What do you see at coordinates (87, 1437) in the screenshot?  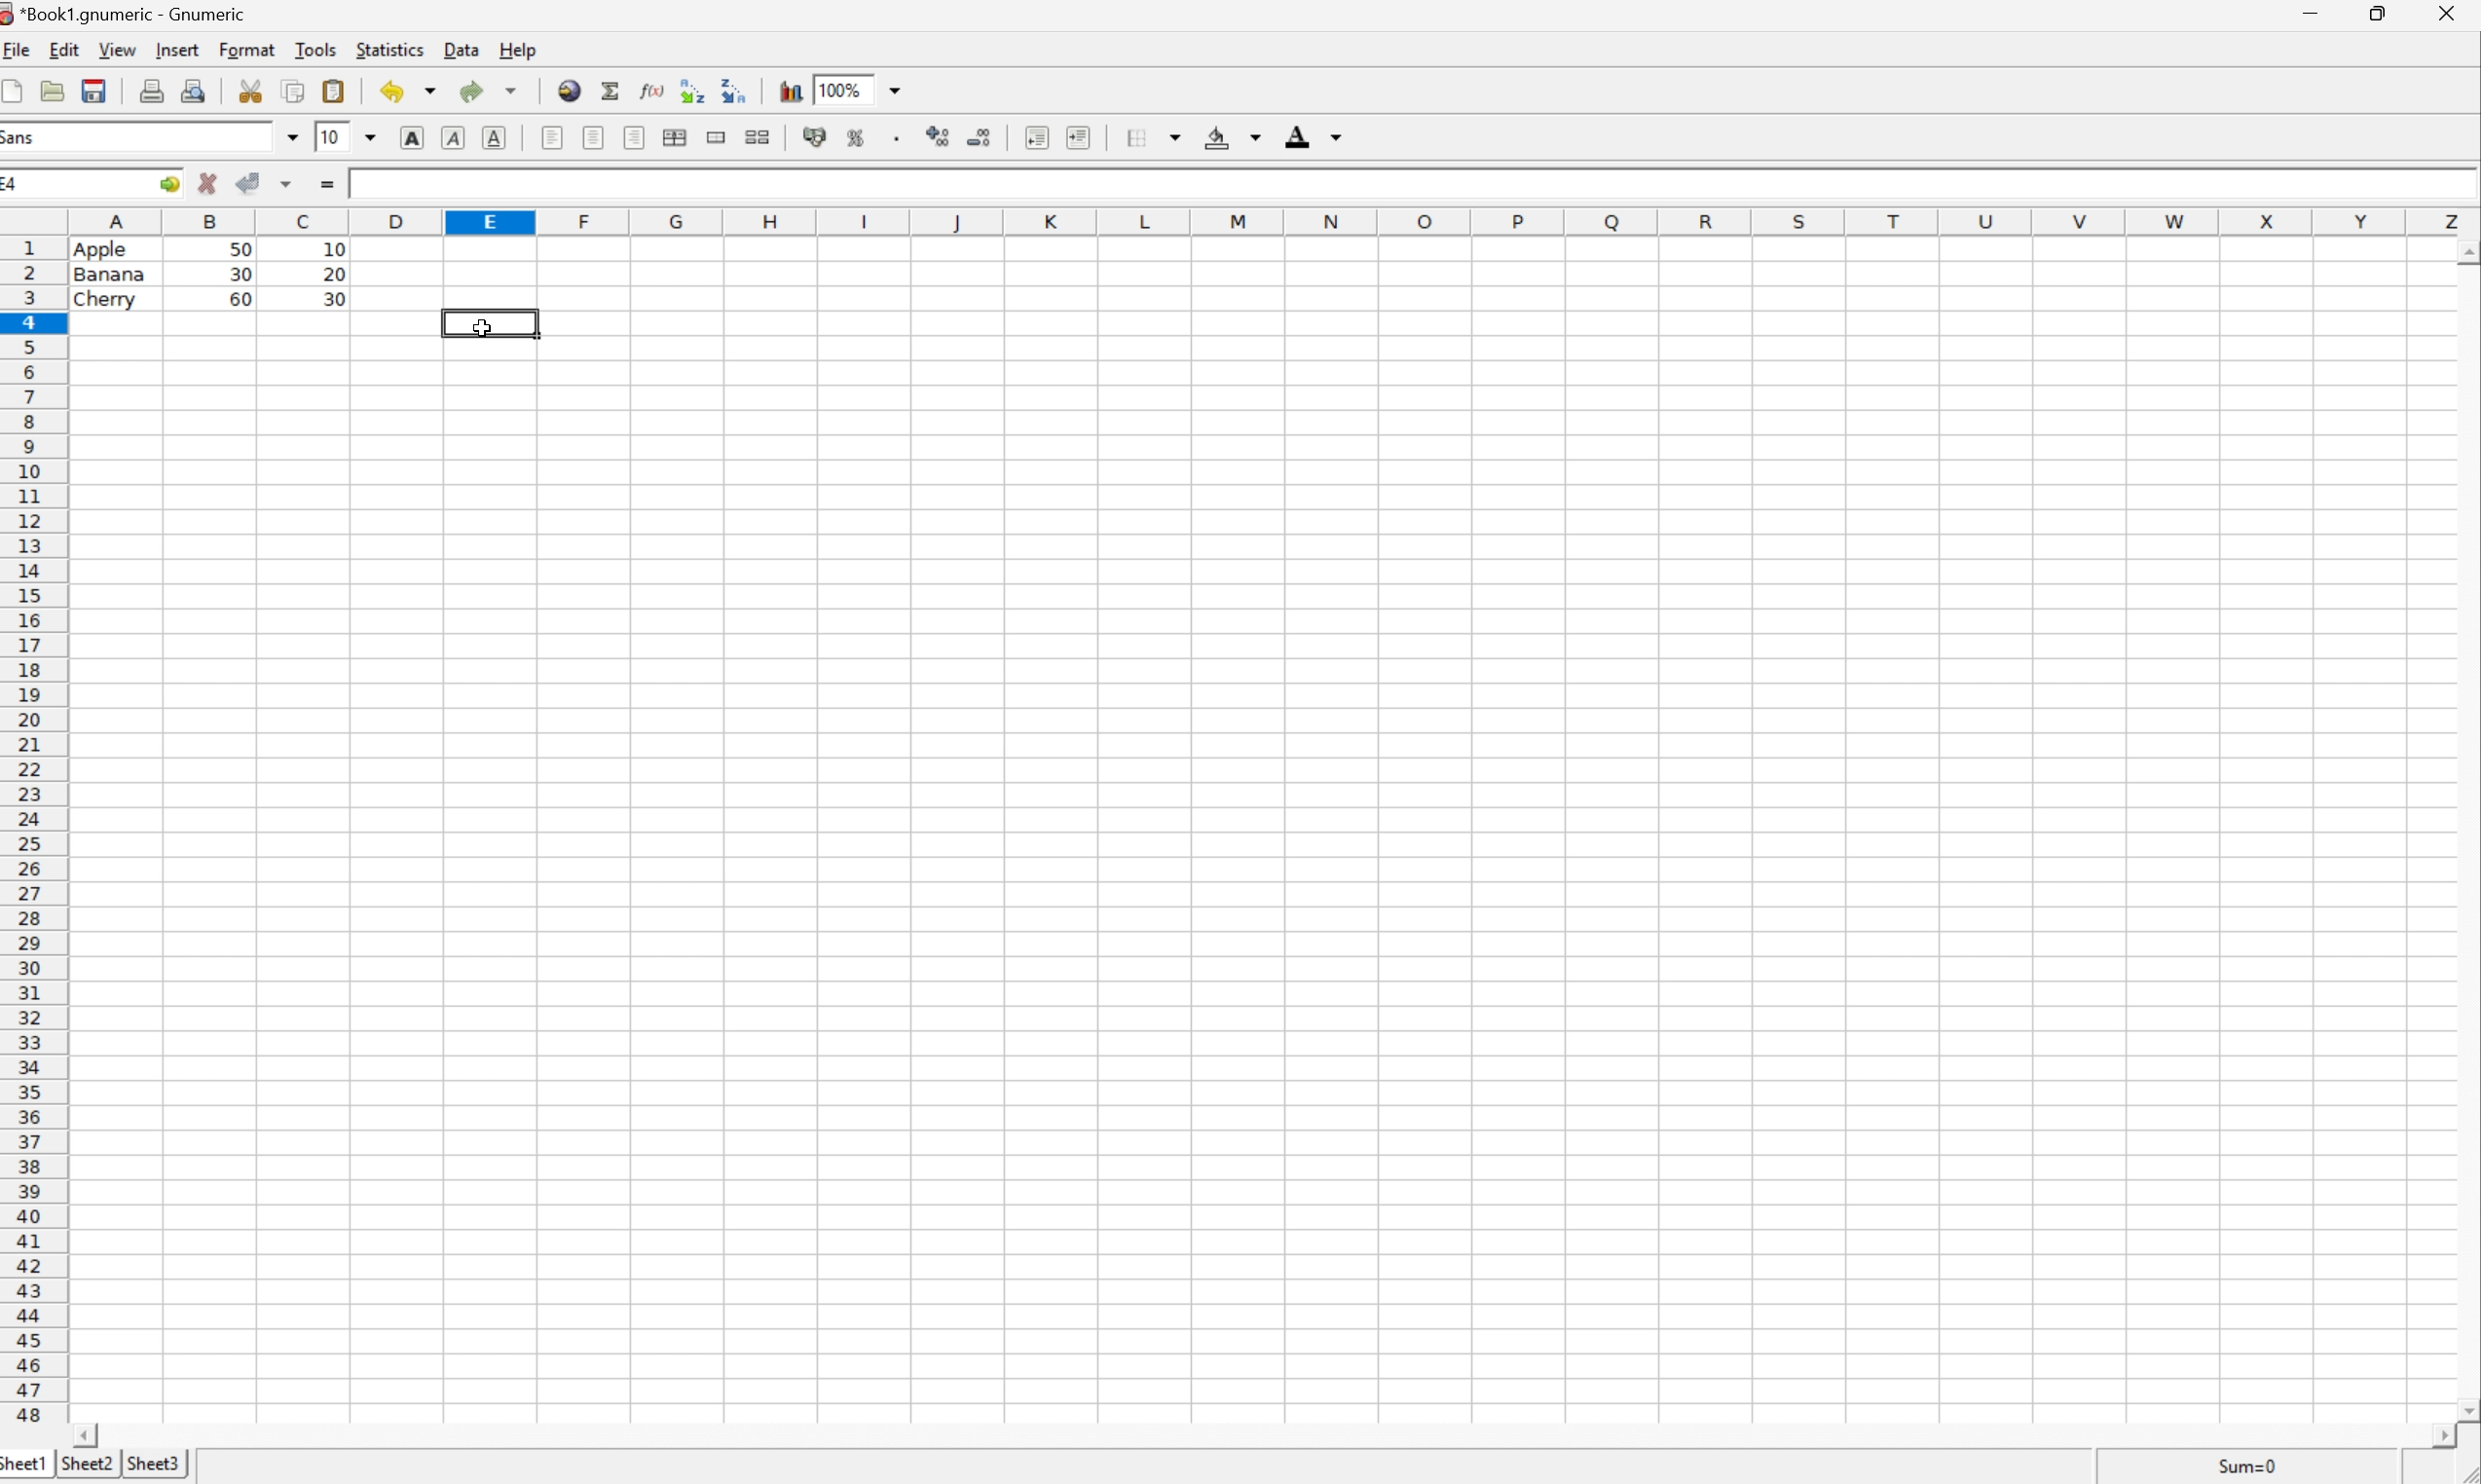 I see `scroll left` at bounding box center [87, 1437].